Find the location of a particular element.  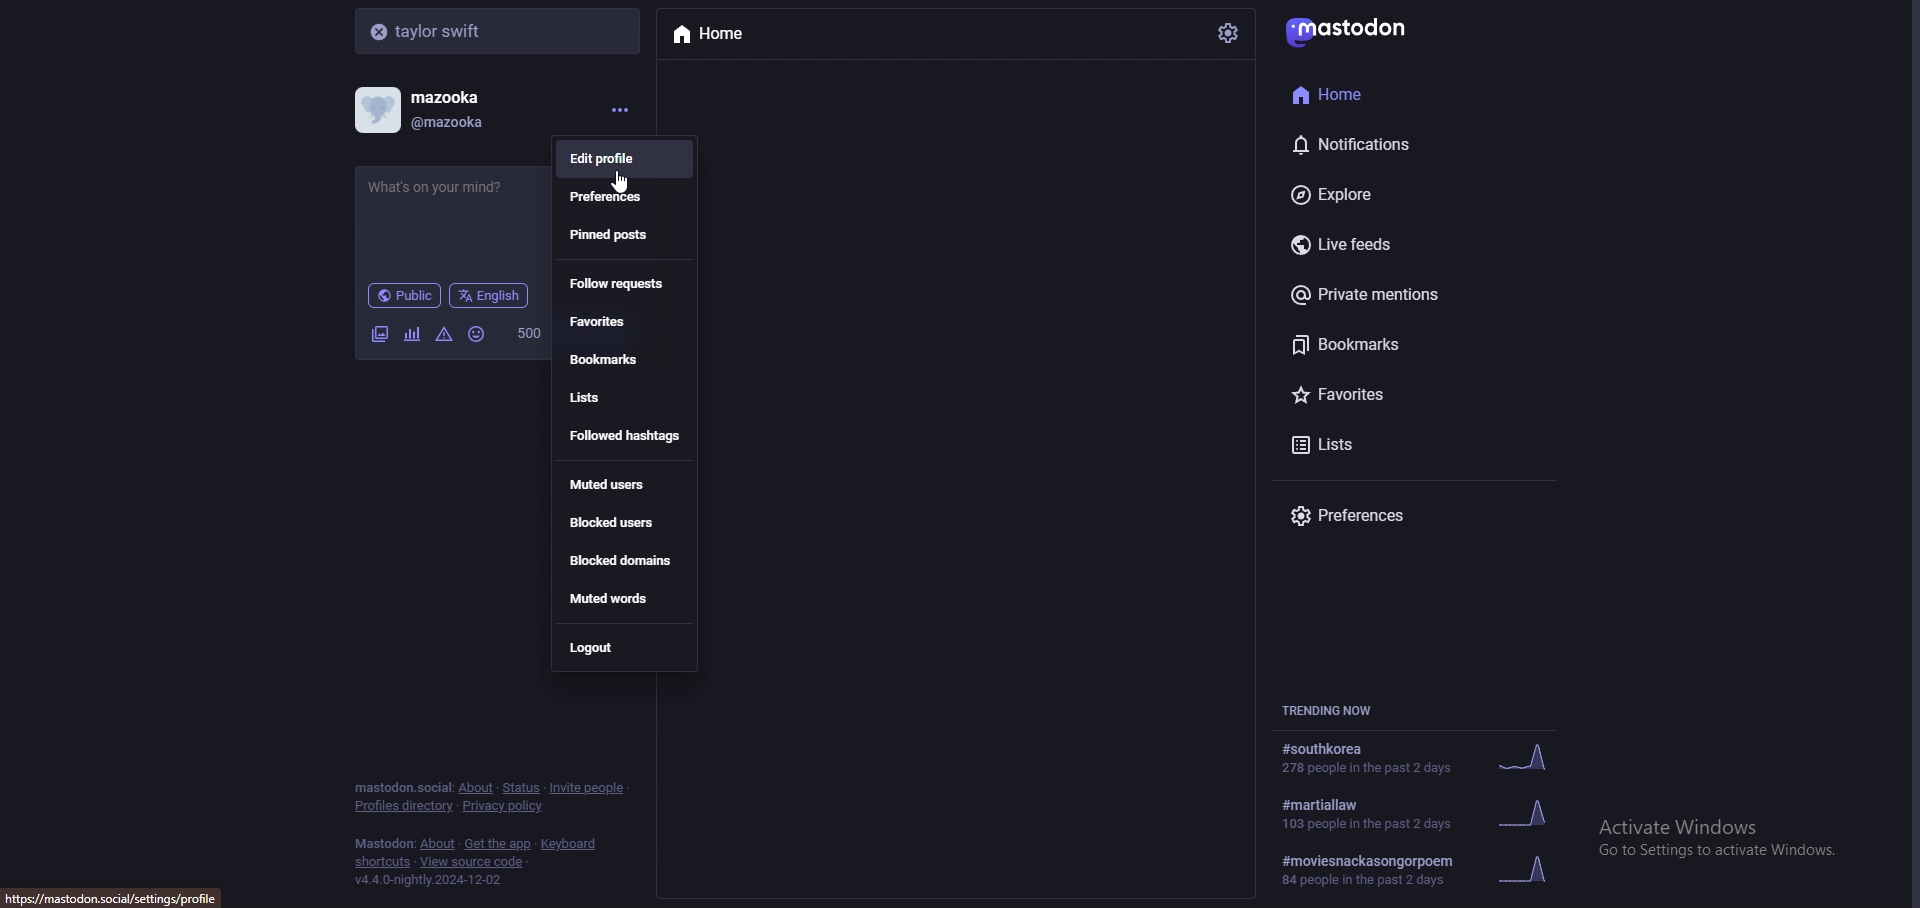

page URL is located at coordinates (118, 898).